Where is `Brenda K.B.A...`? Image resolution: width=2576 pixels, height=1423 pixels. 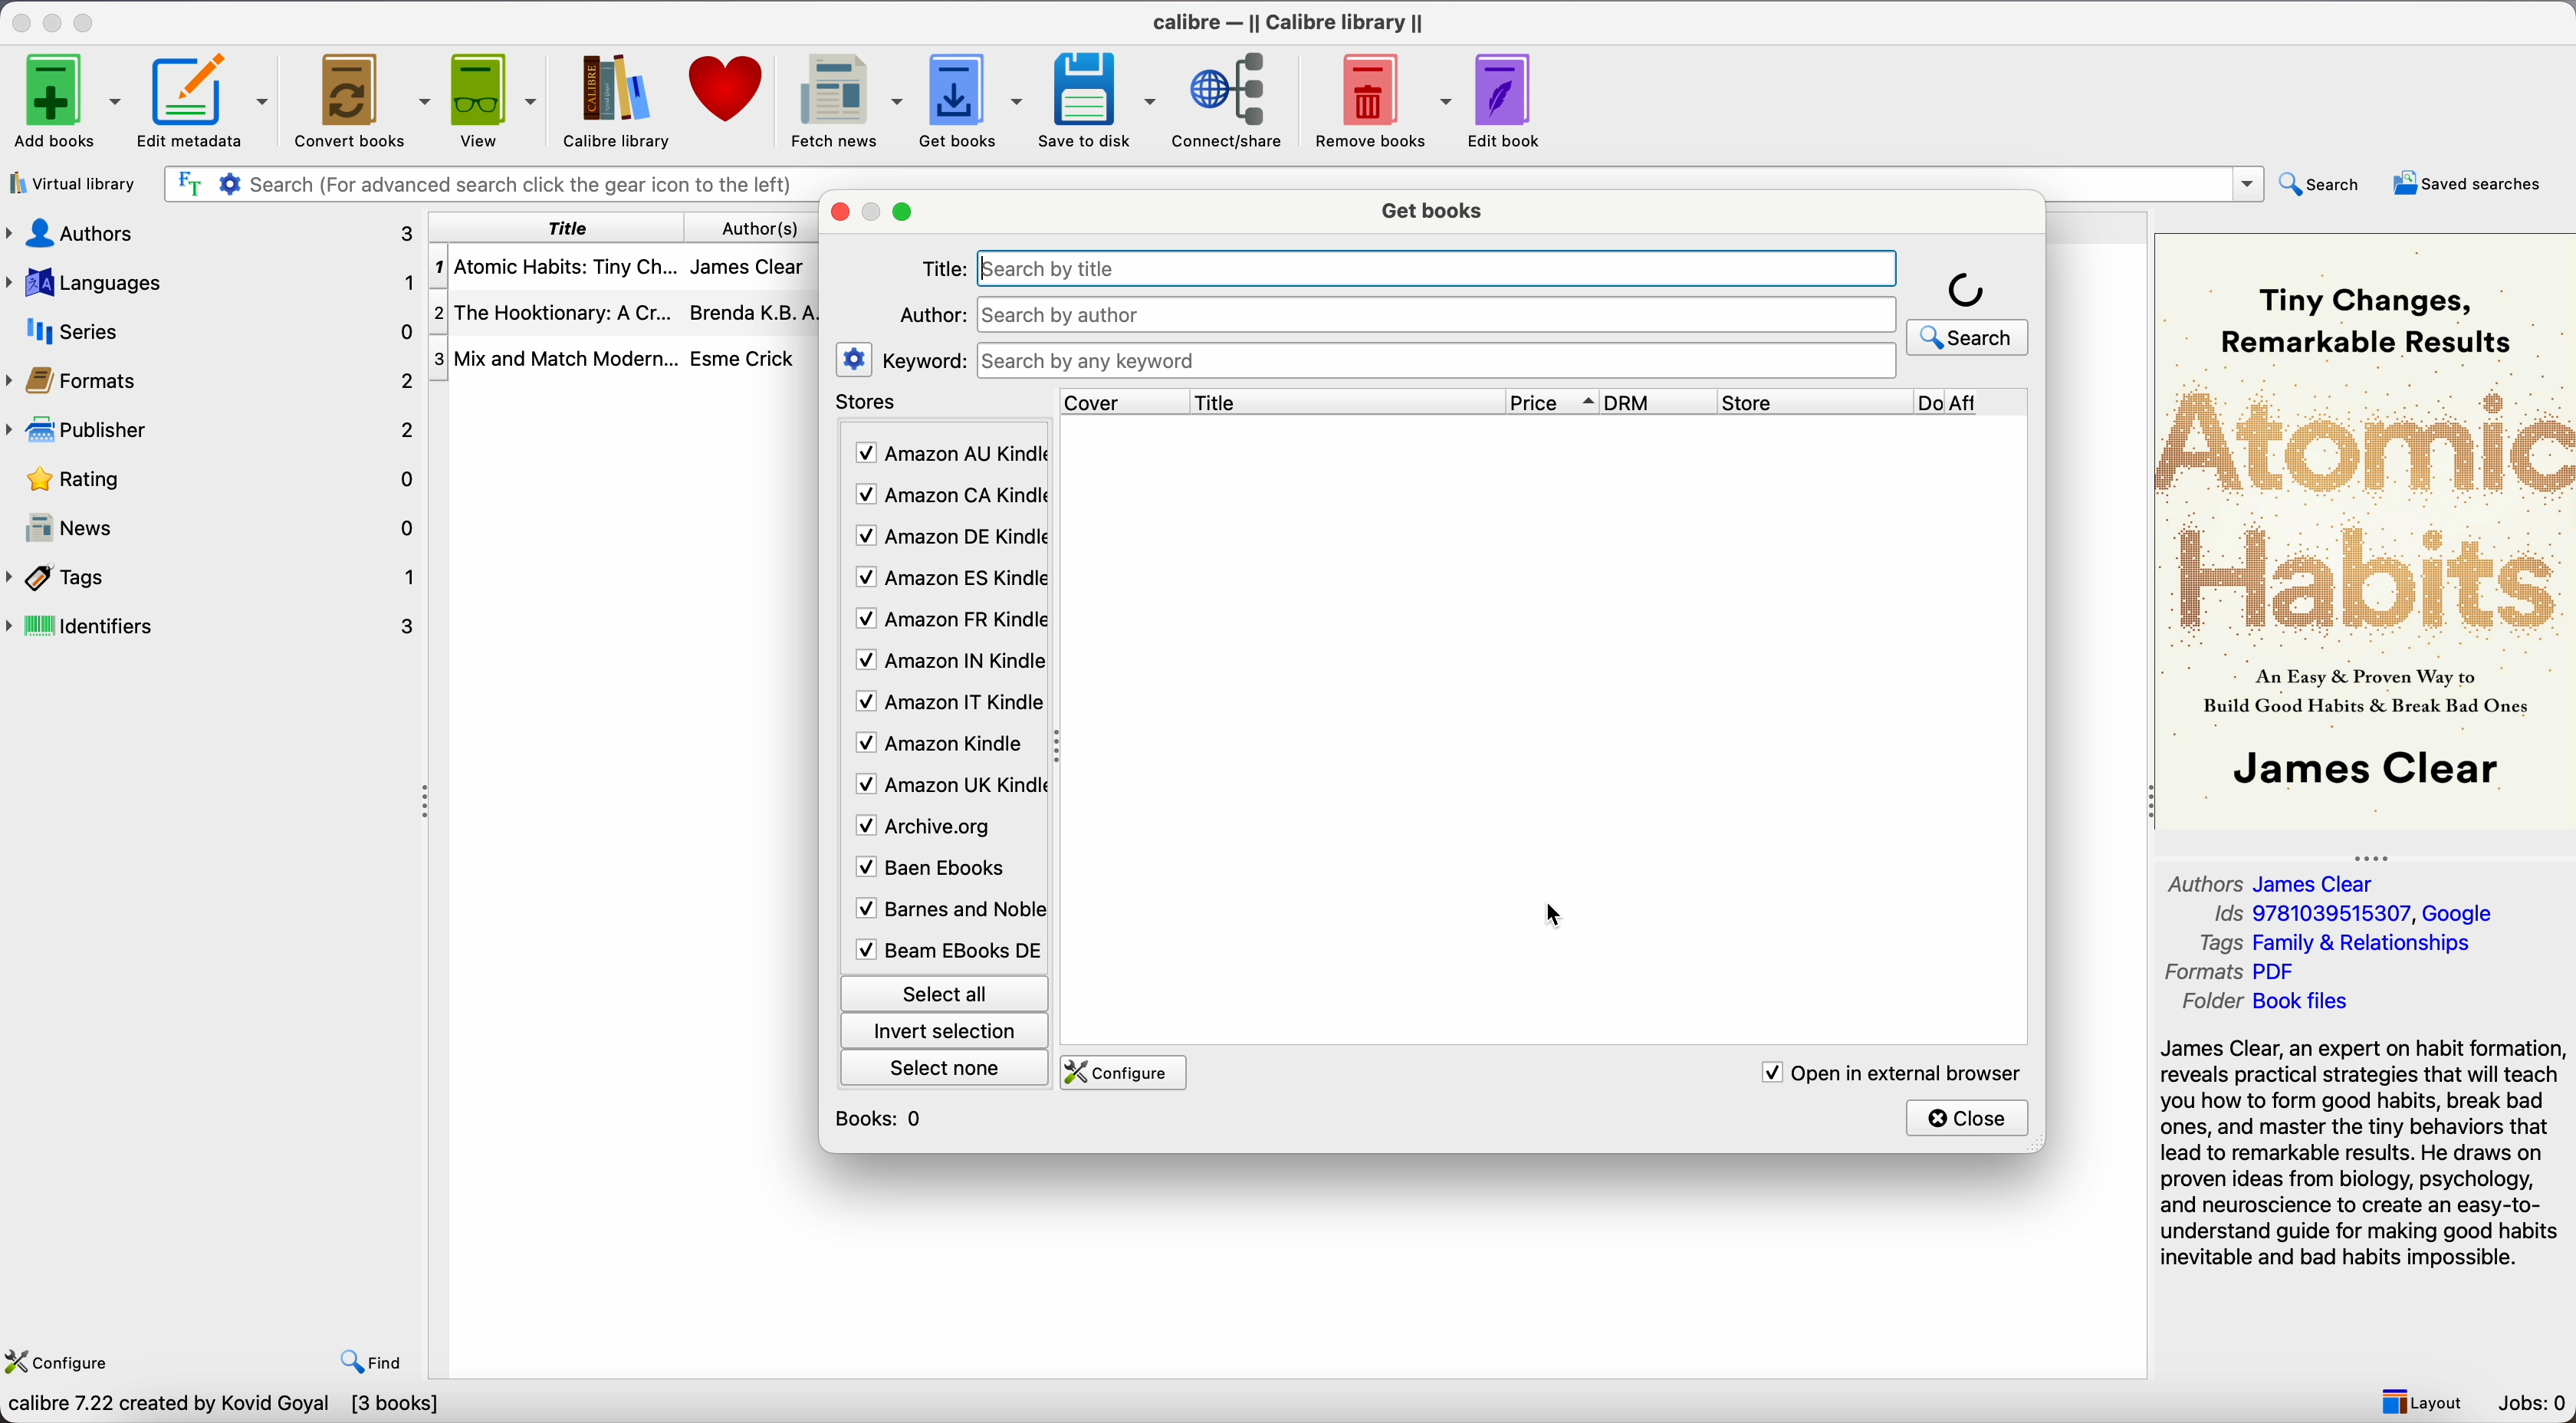
Brenda K.B.A... is located at coordinates (760, 312).